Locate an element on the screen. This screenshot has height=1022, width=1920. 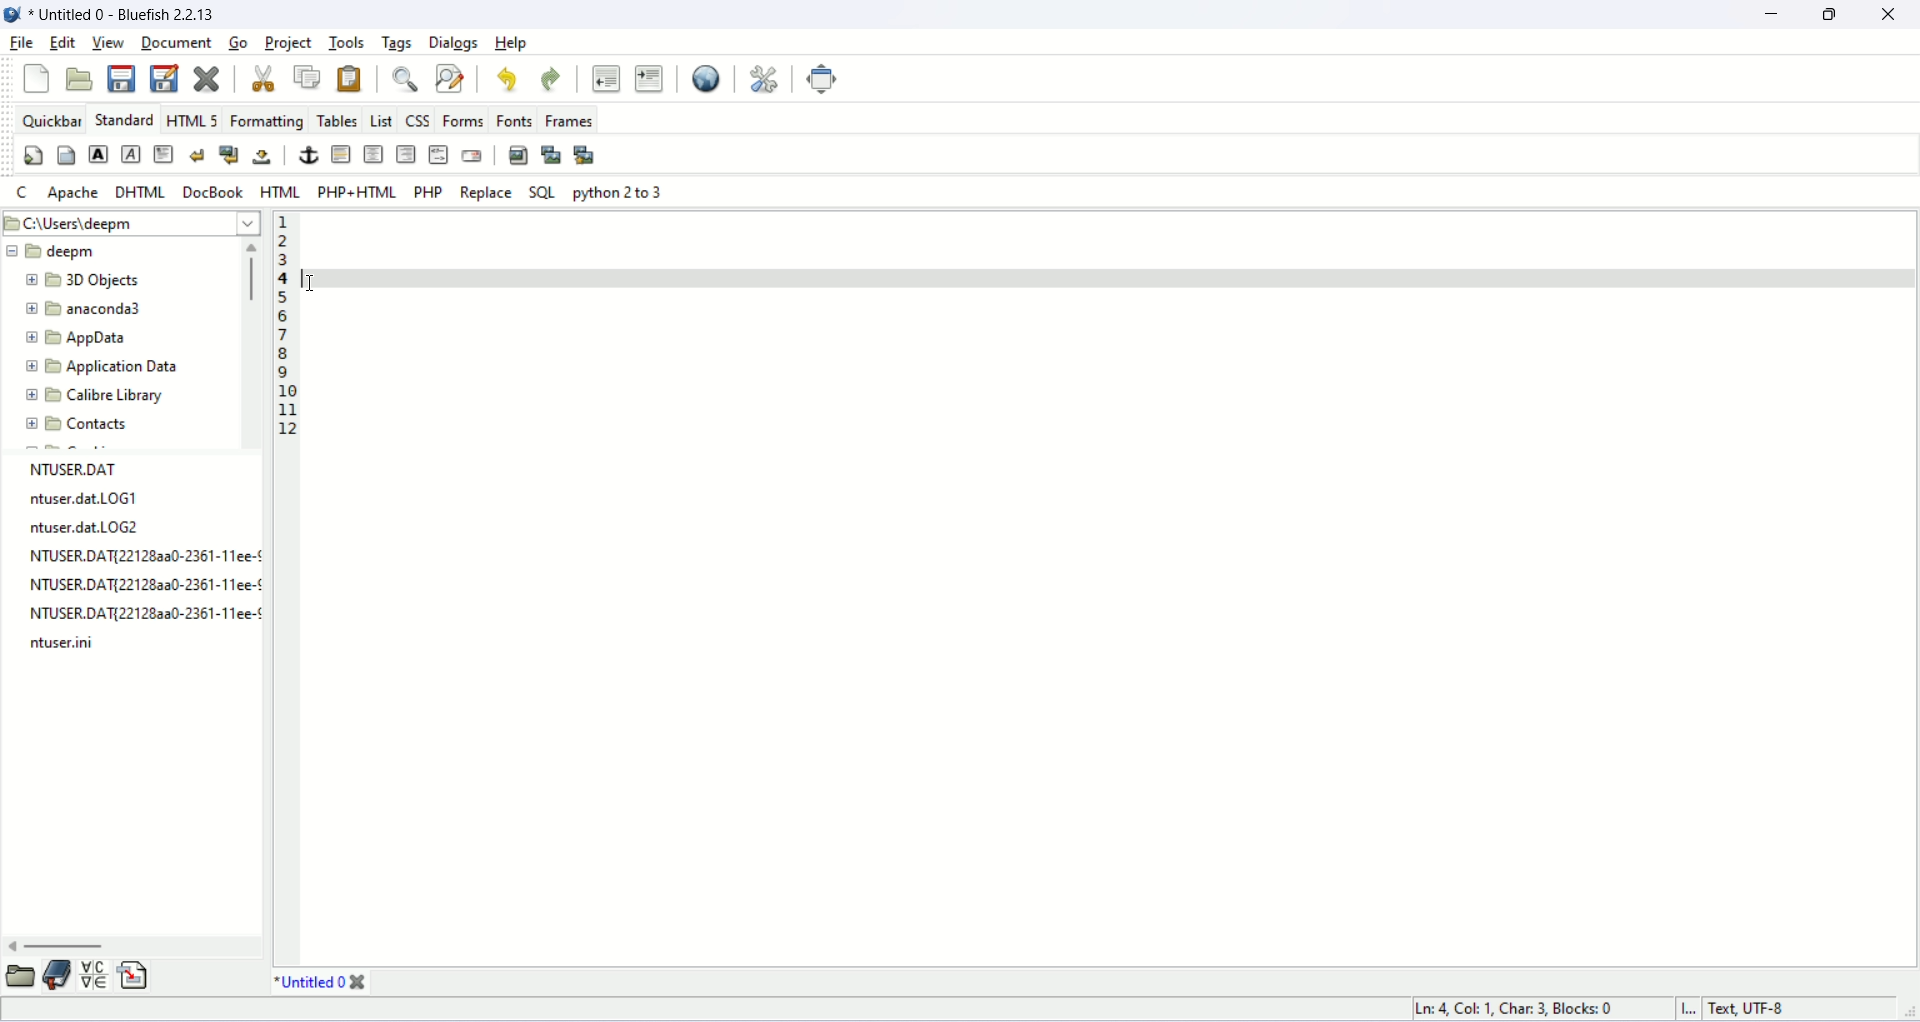
filename is located at coordinates (119, 251).